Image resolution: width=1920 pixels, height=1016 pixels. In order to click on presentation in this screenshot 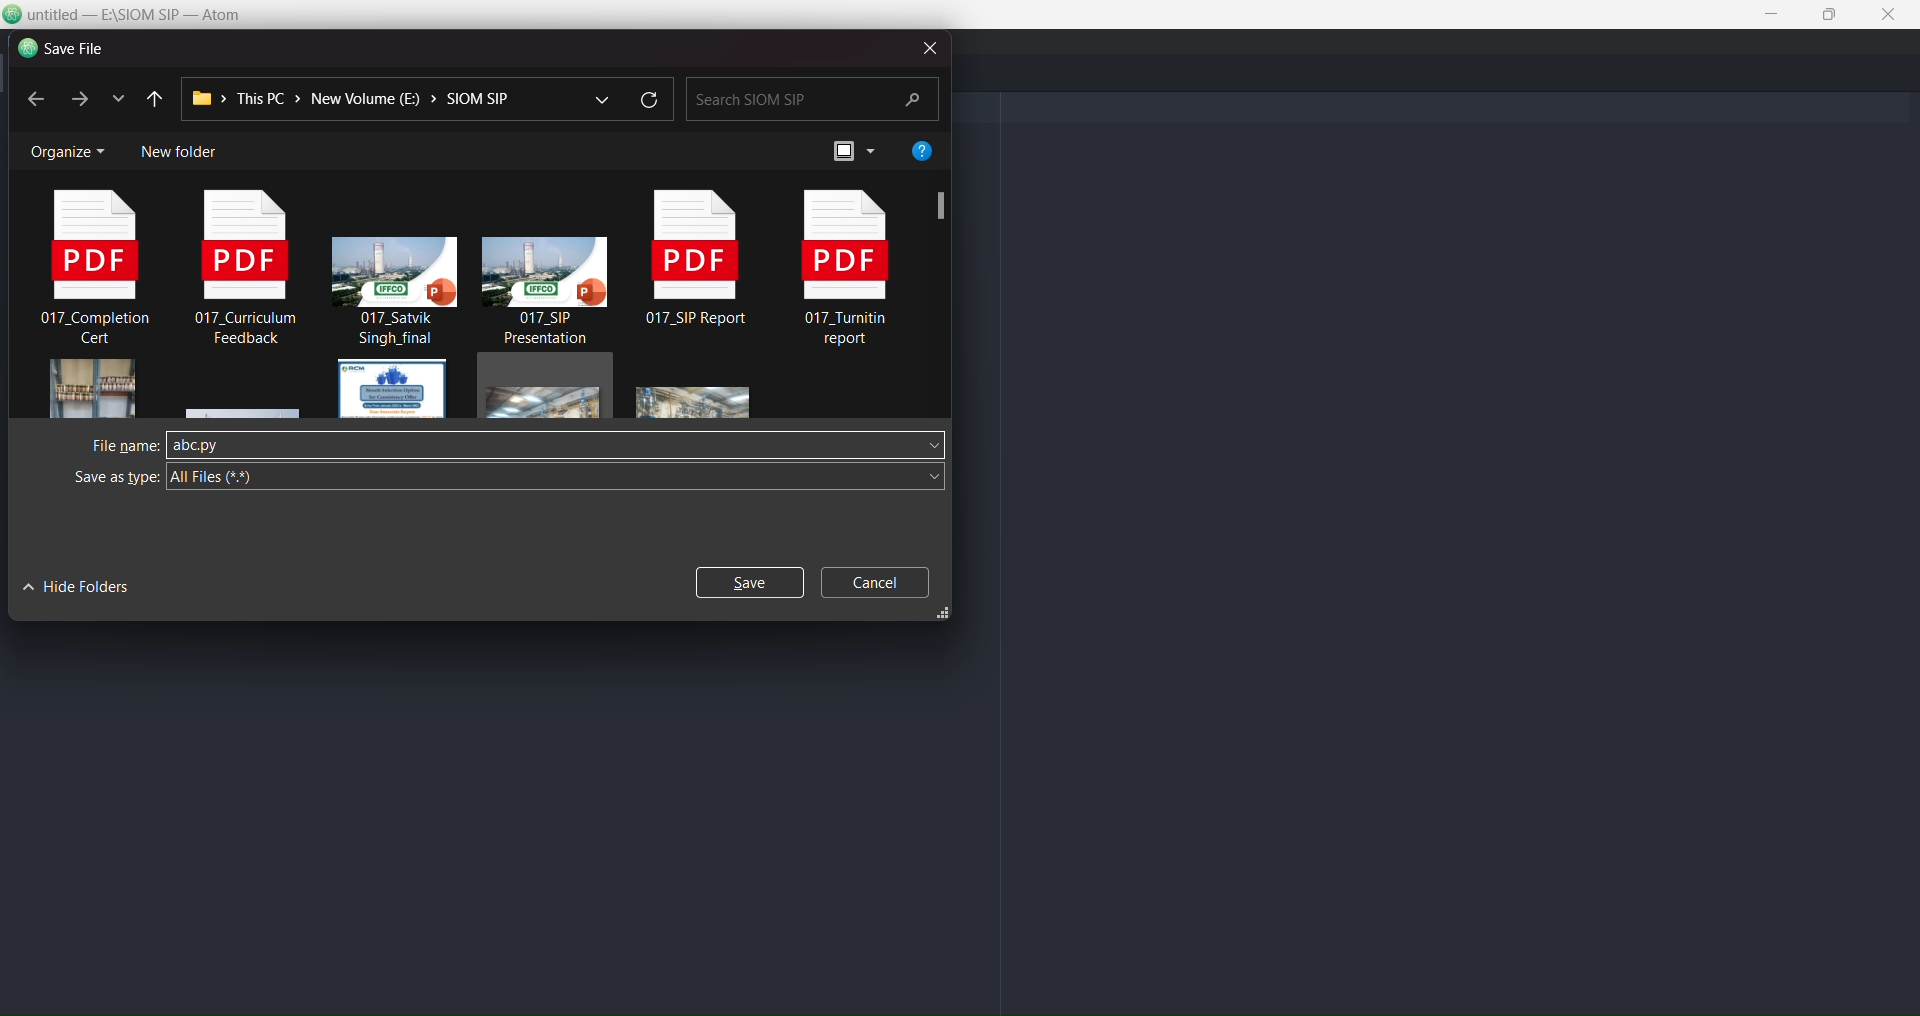, I will do `click(390, 290)`.